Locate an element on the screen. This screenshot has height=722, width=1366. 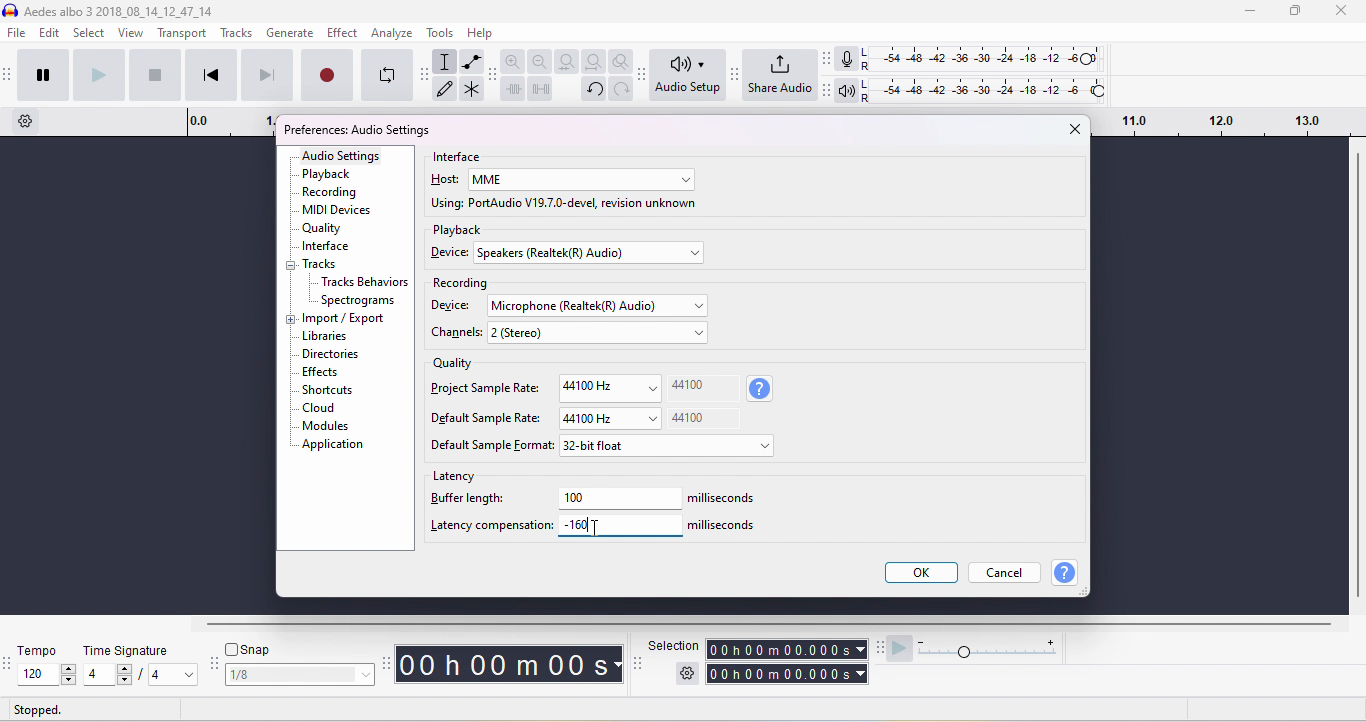
selection time is located at coordinates (778, 650).